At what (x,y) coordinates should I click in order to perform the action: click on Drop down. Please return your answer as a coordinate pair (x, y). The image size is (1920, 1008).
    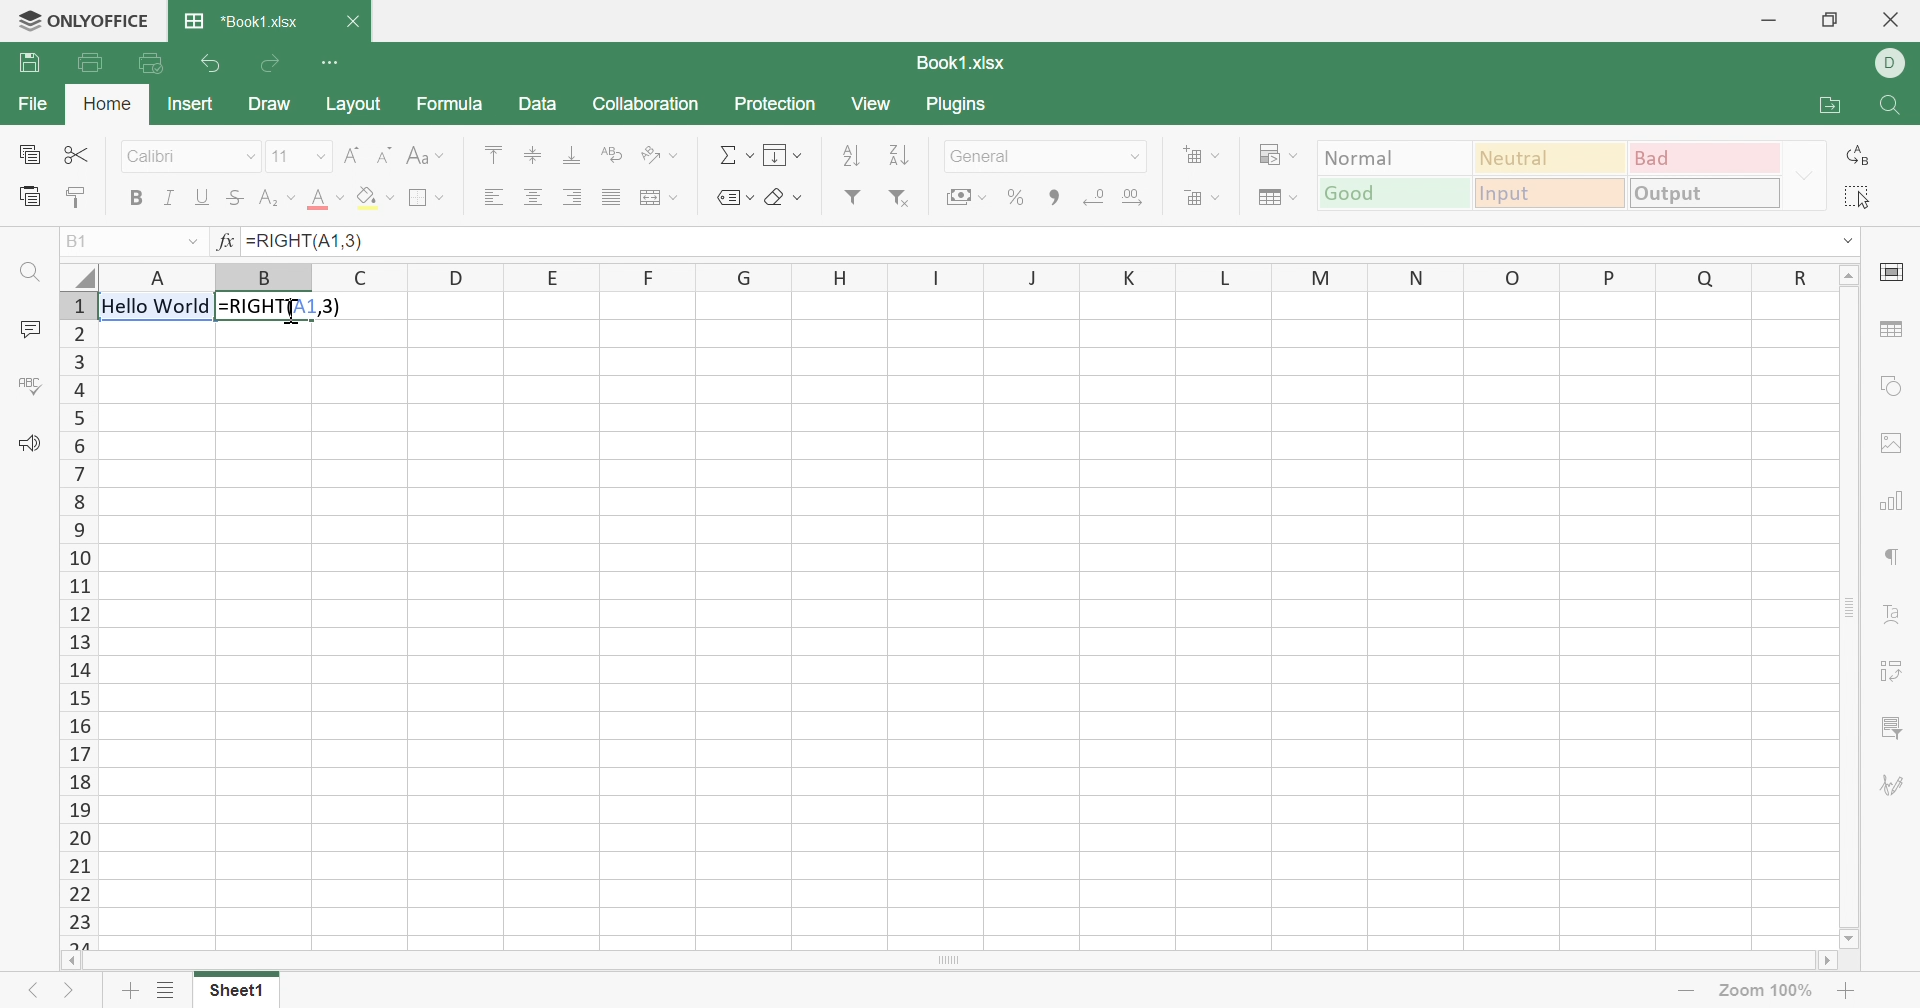
    Looking at the image, I should click on (1801, 174).